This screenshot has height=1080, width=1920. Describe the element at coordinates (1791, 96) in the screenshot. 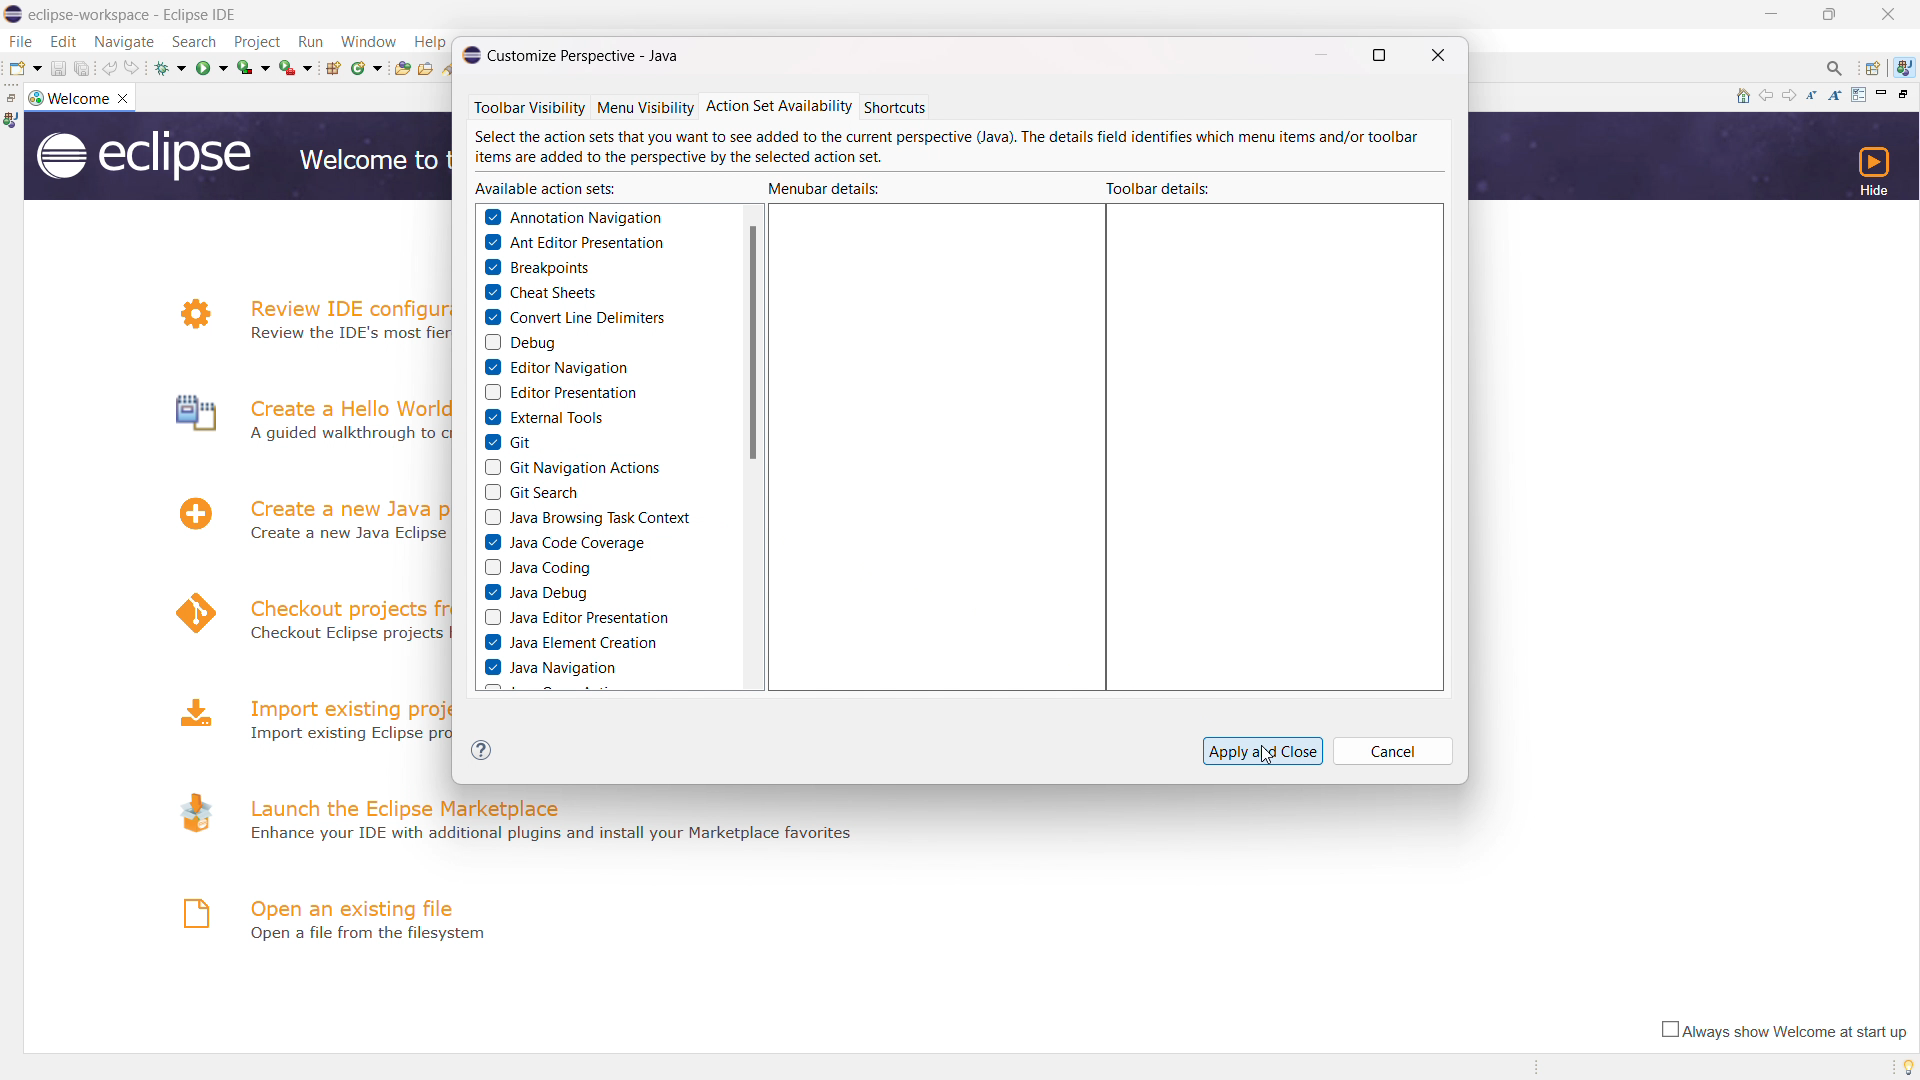

I see `navigate to next topic` at that location.